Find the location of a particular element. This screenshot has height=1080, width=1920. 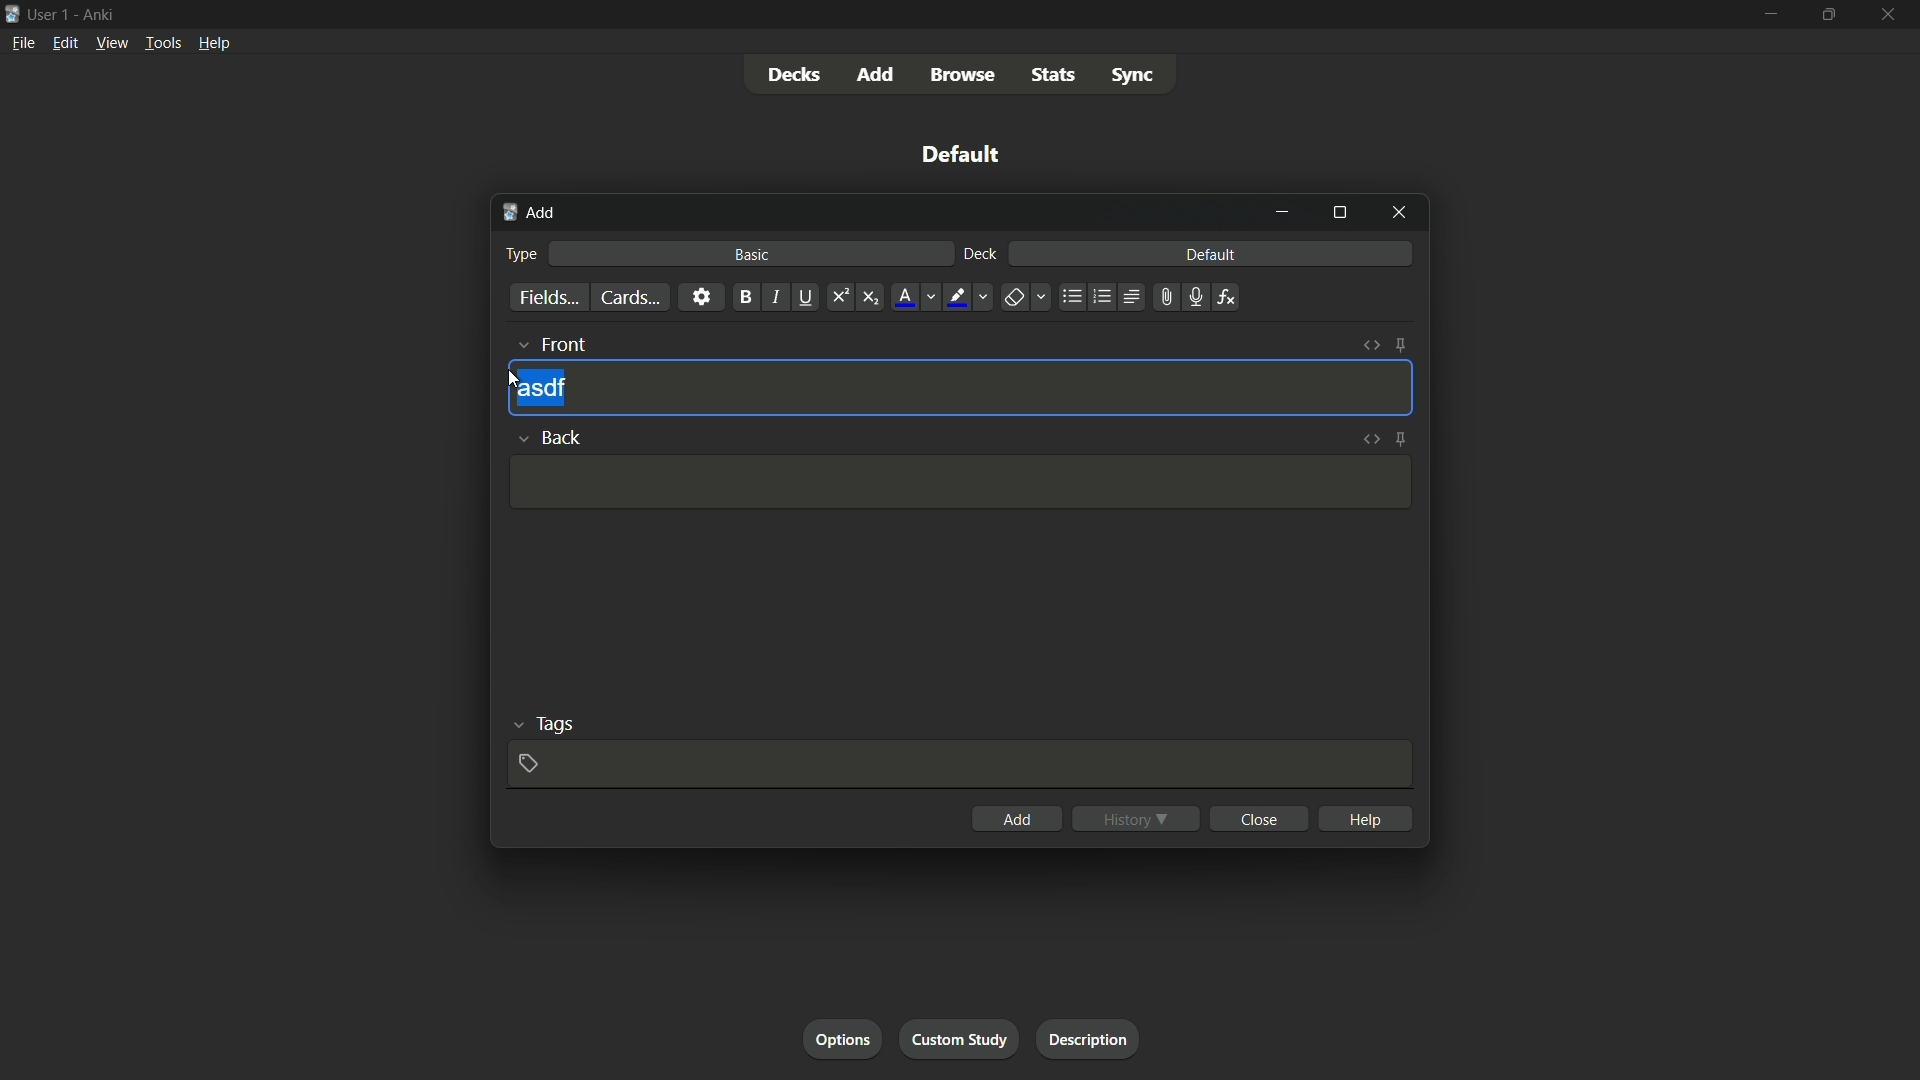

Input Template is located at coordinates (956, 483).